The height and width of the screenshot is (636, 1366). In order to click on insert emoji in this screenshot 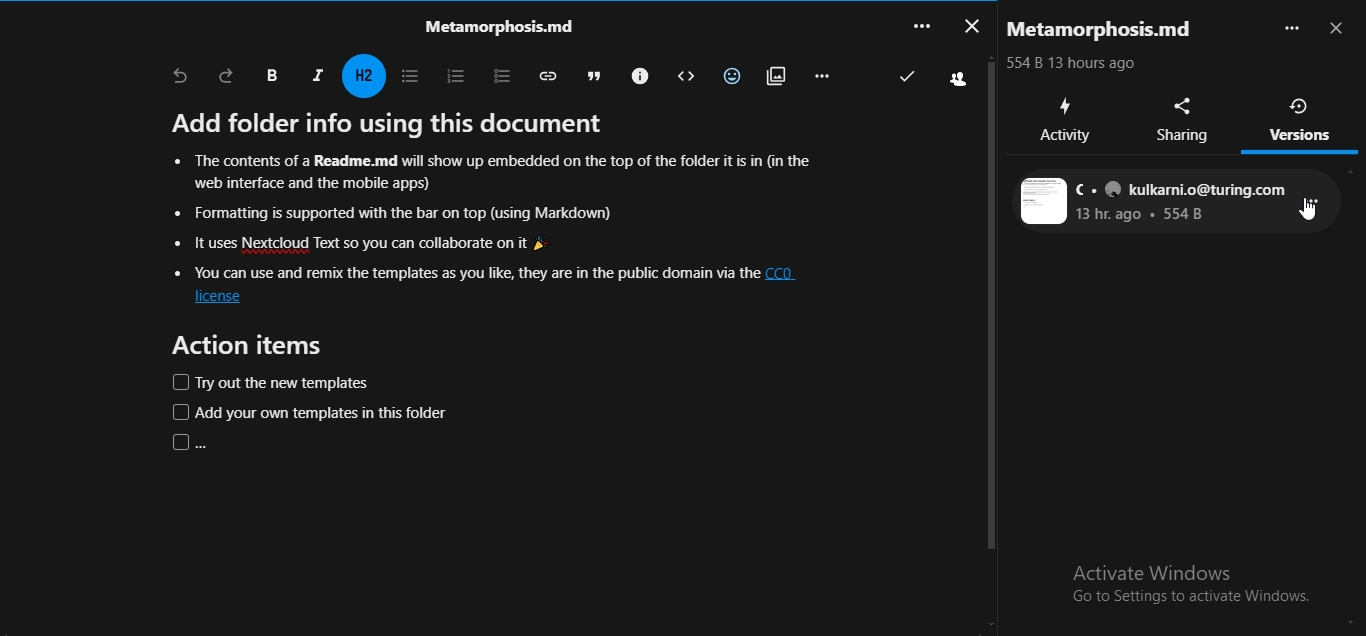, I will do `click(728, 73)`.